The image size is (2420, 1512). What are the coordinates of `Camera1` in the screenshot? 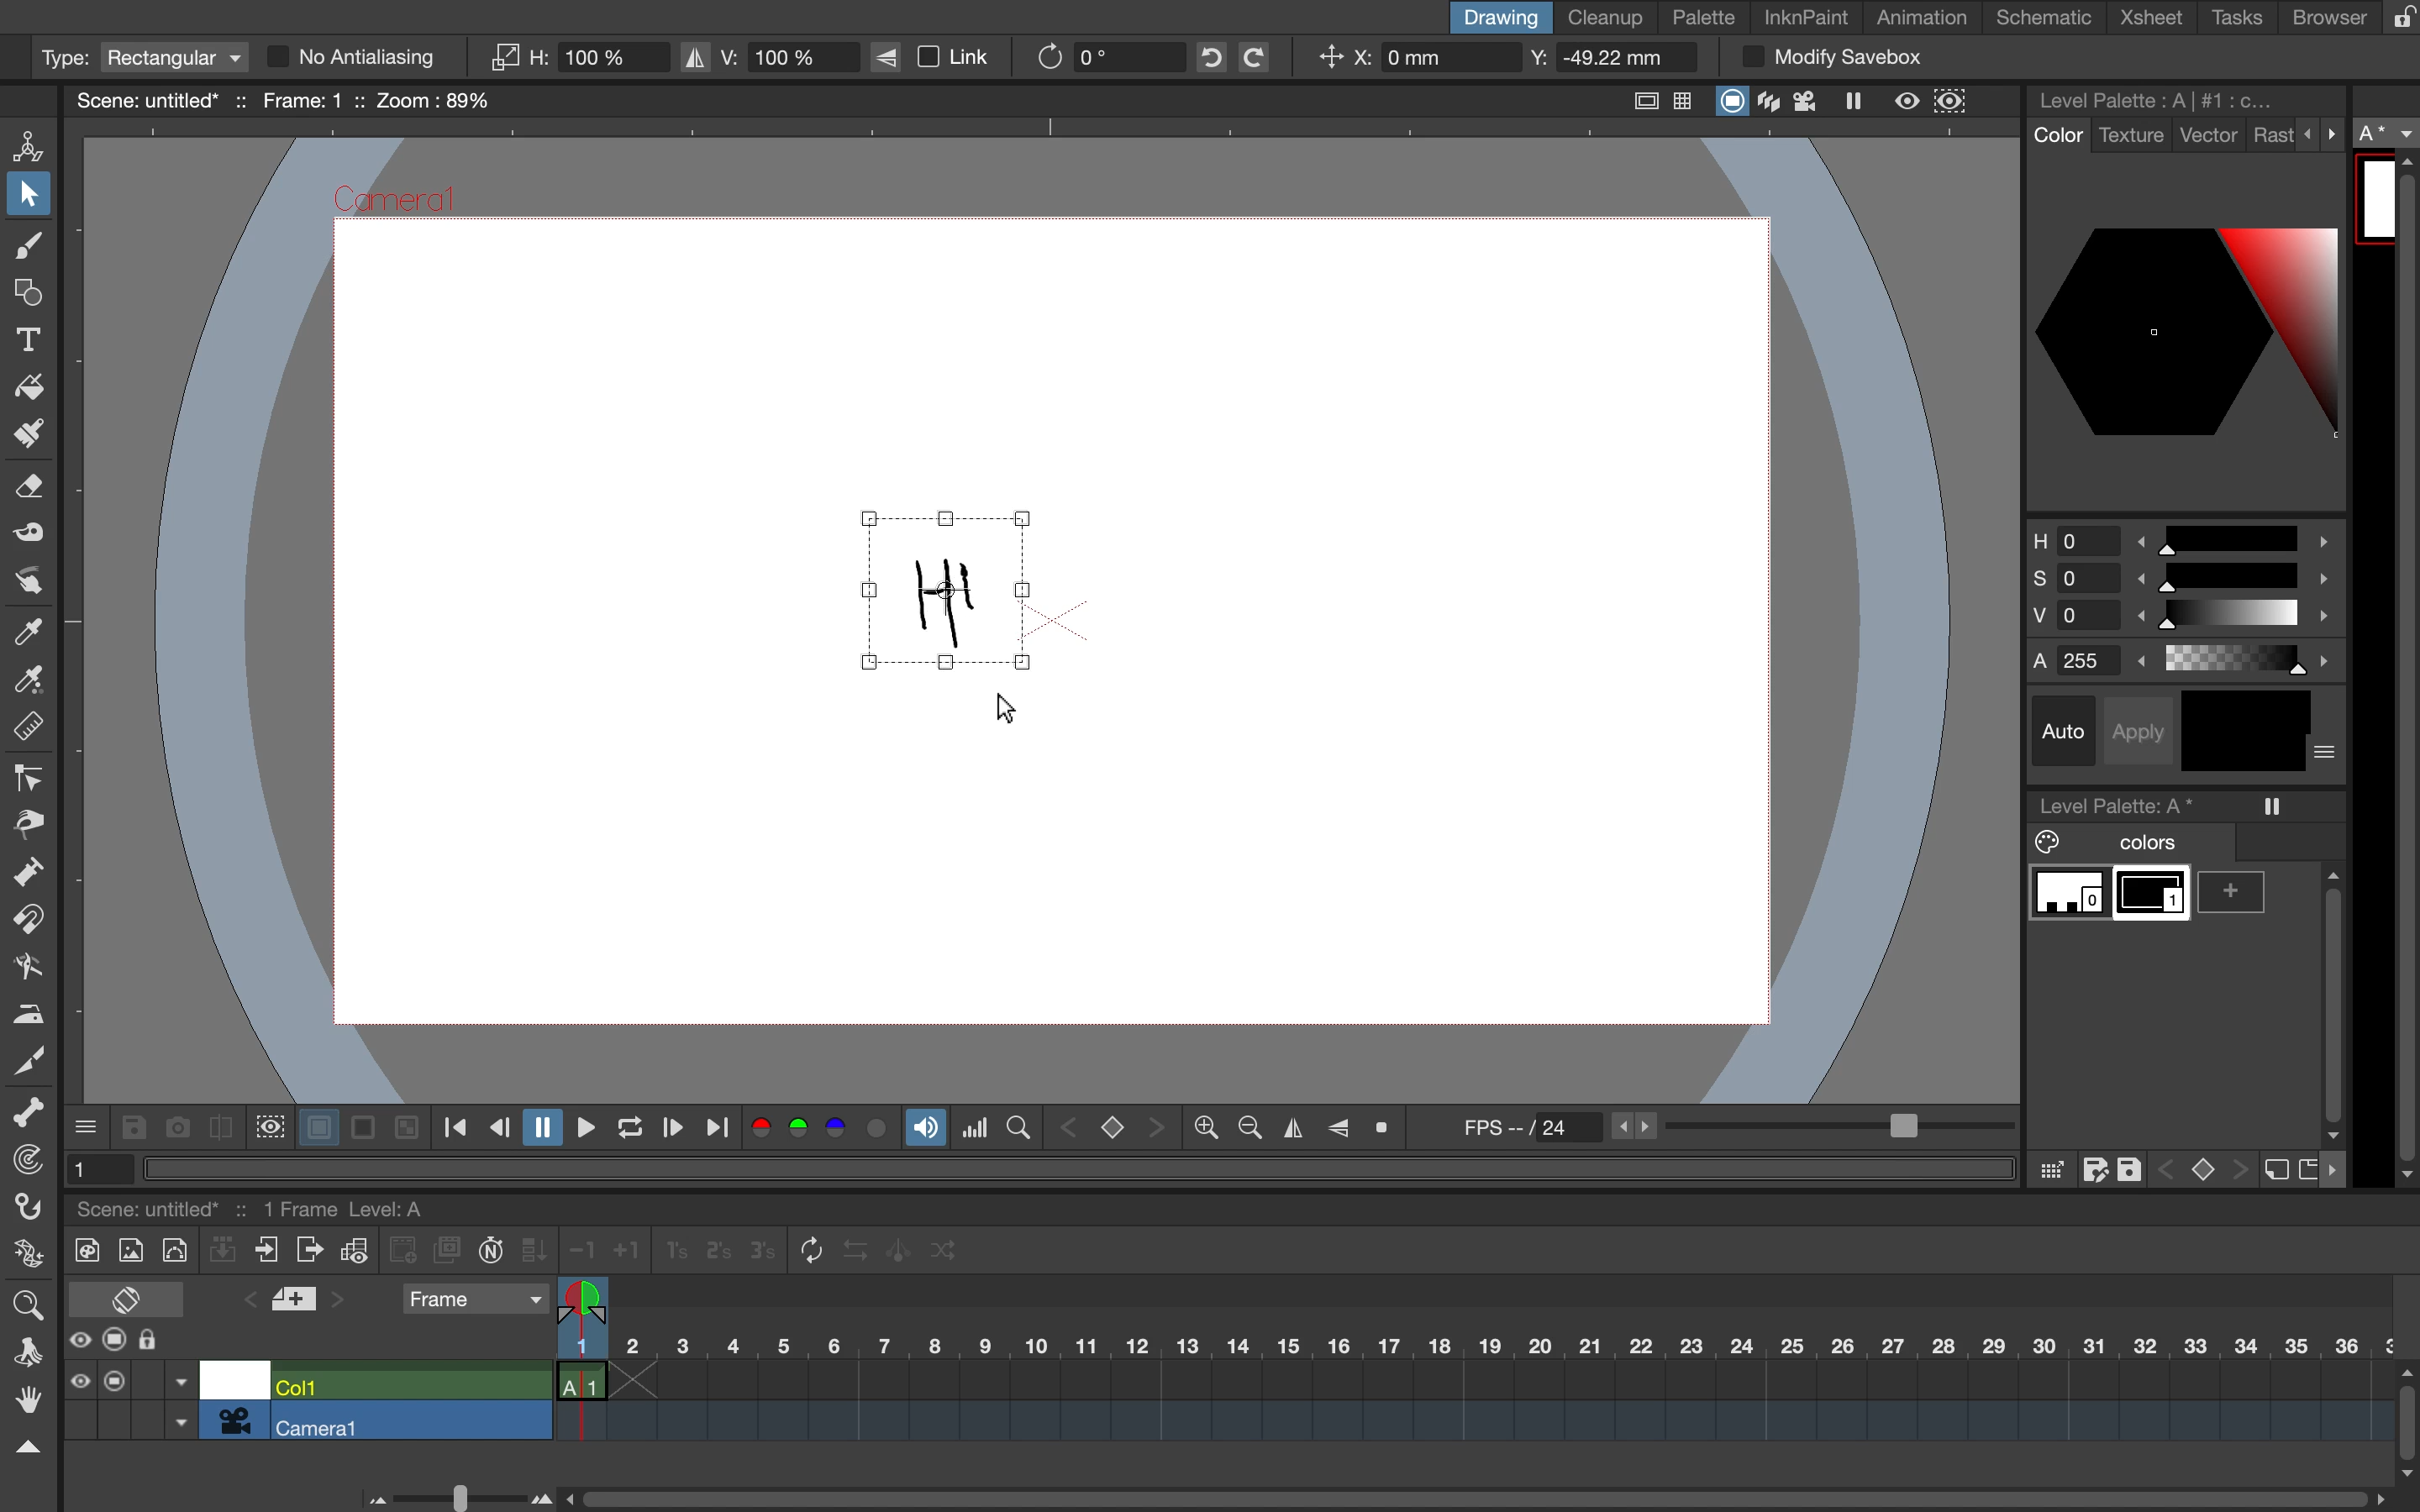 It's located at (397, 202).